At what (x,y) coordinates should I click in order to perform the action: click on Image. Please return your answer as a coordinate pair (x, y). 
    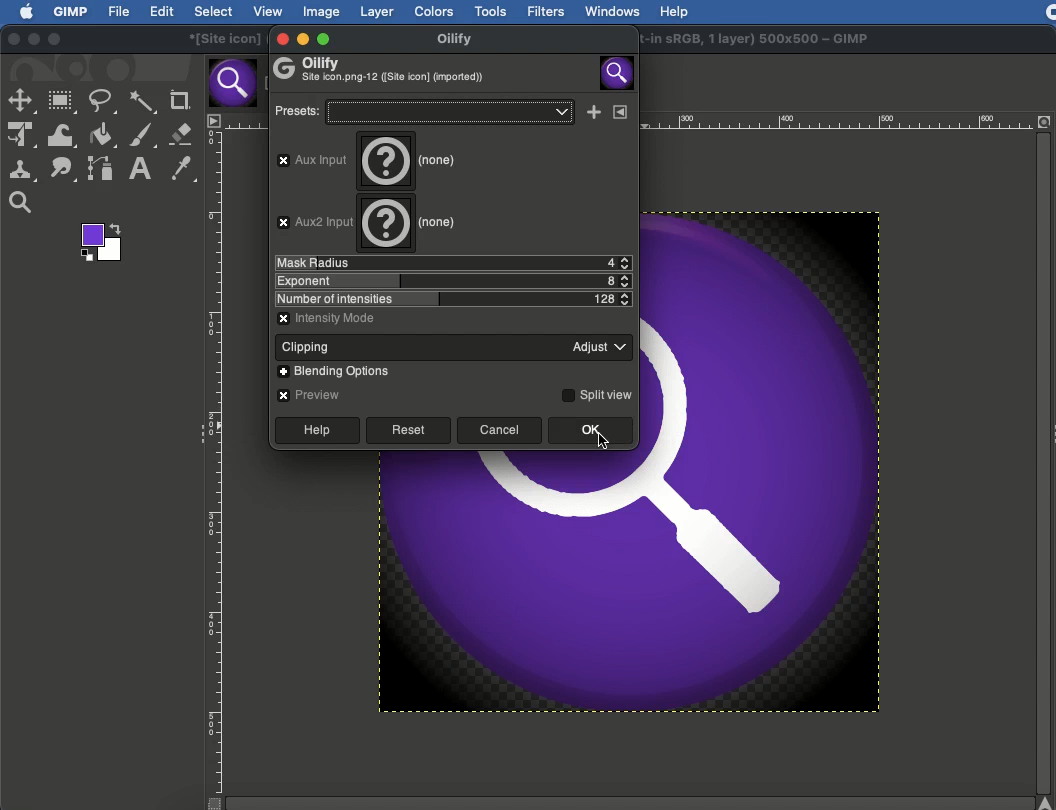
    Looking at the image, I should click on (320, 11).